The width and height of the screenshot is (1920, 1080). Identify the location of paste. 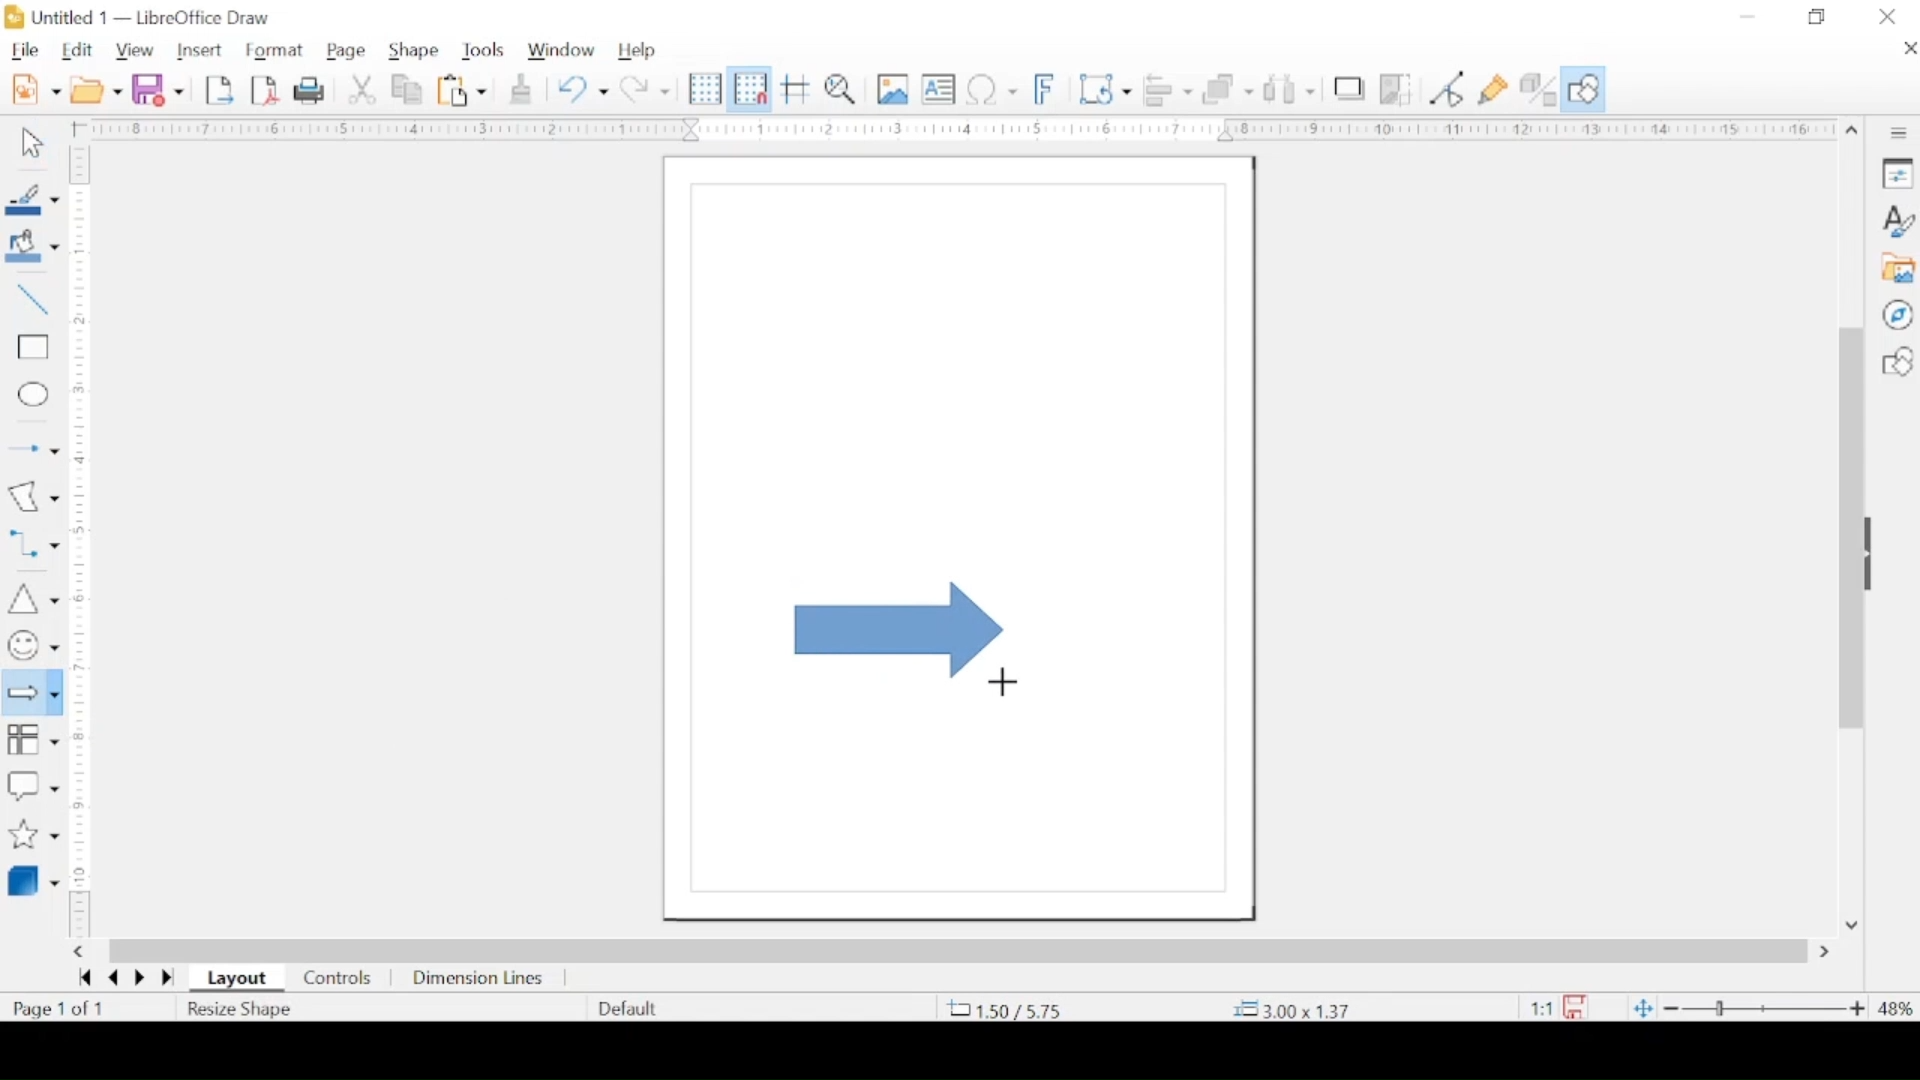
(462, 89).